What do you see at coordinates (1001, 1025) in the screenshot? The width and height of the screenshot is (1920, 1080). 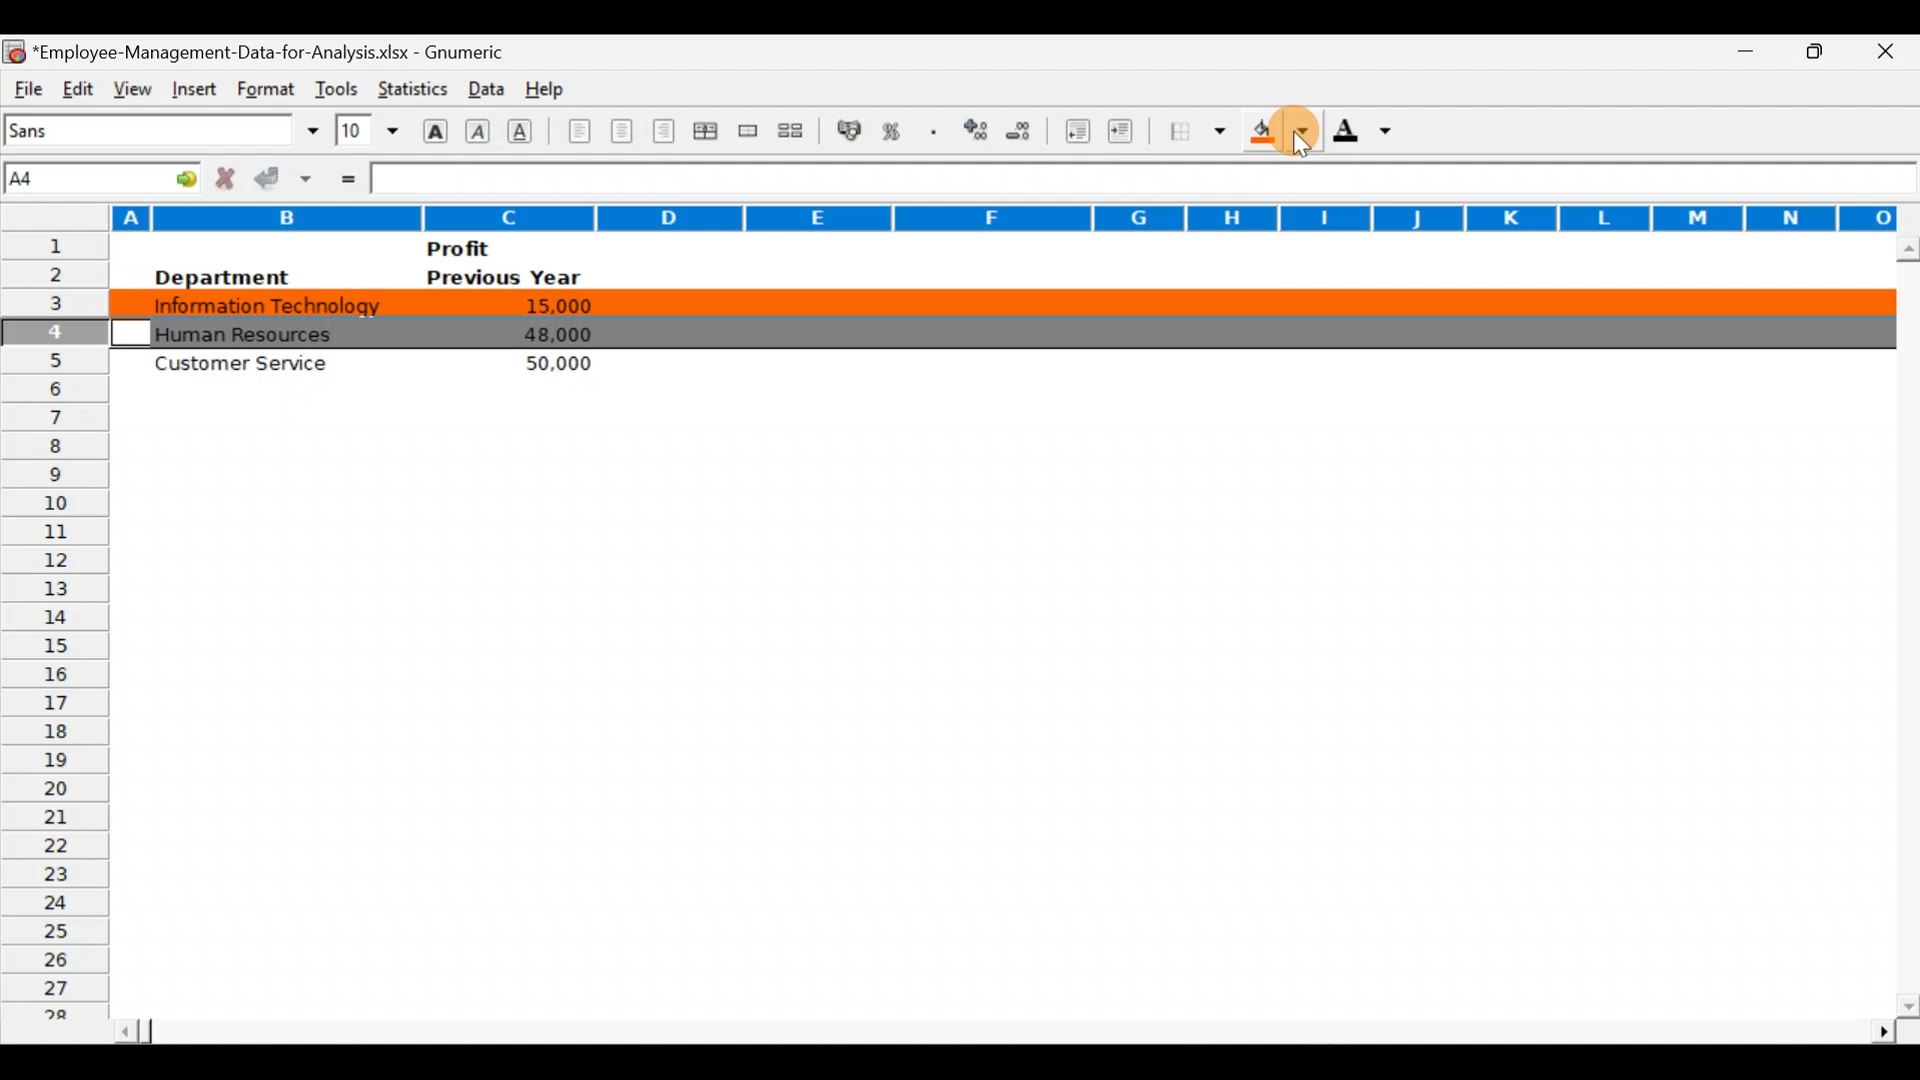 I see `Scroll bar` at bounding box center [1001, 1025].